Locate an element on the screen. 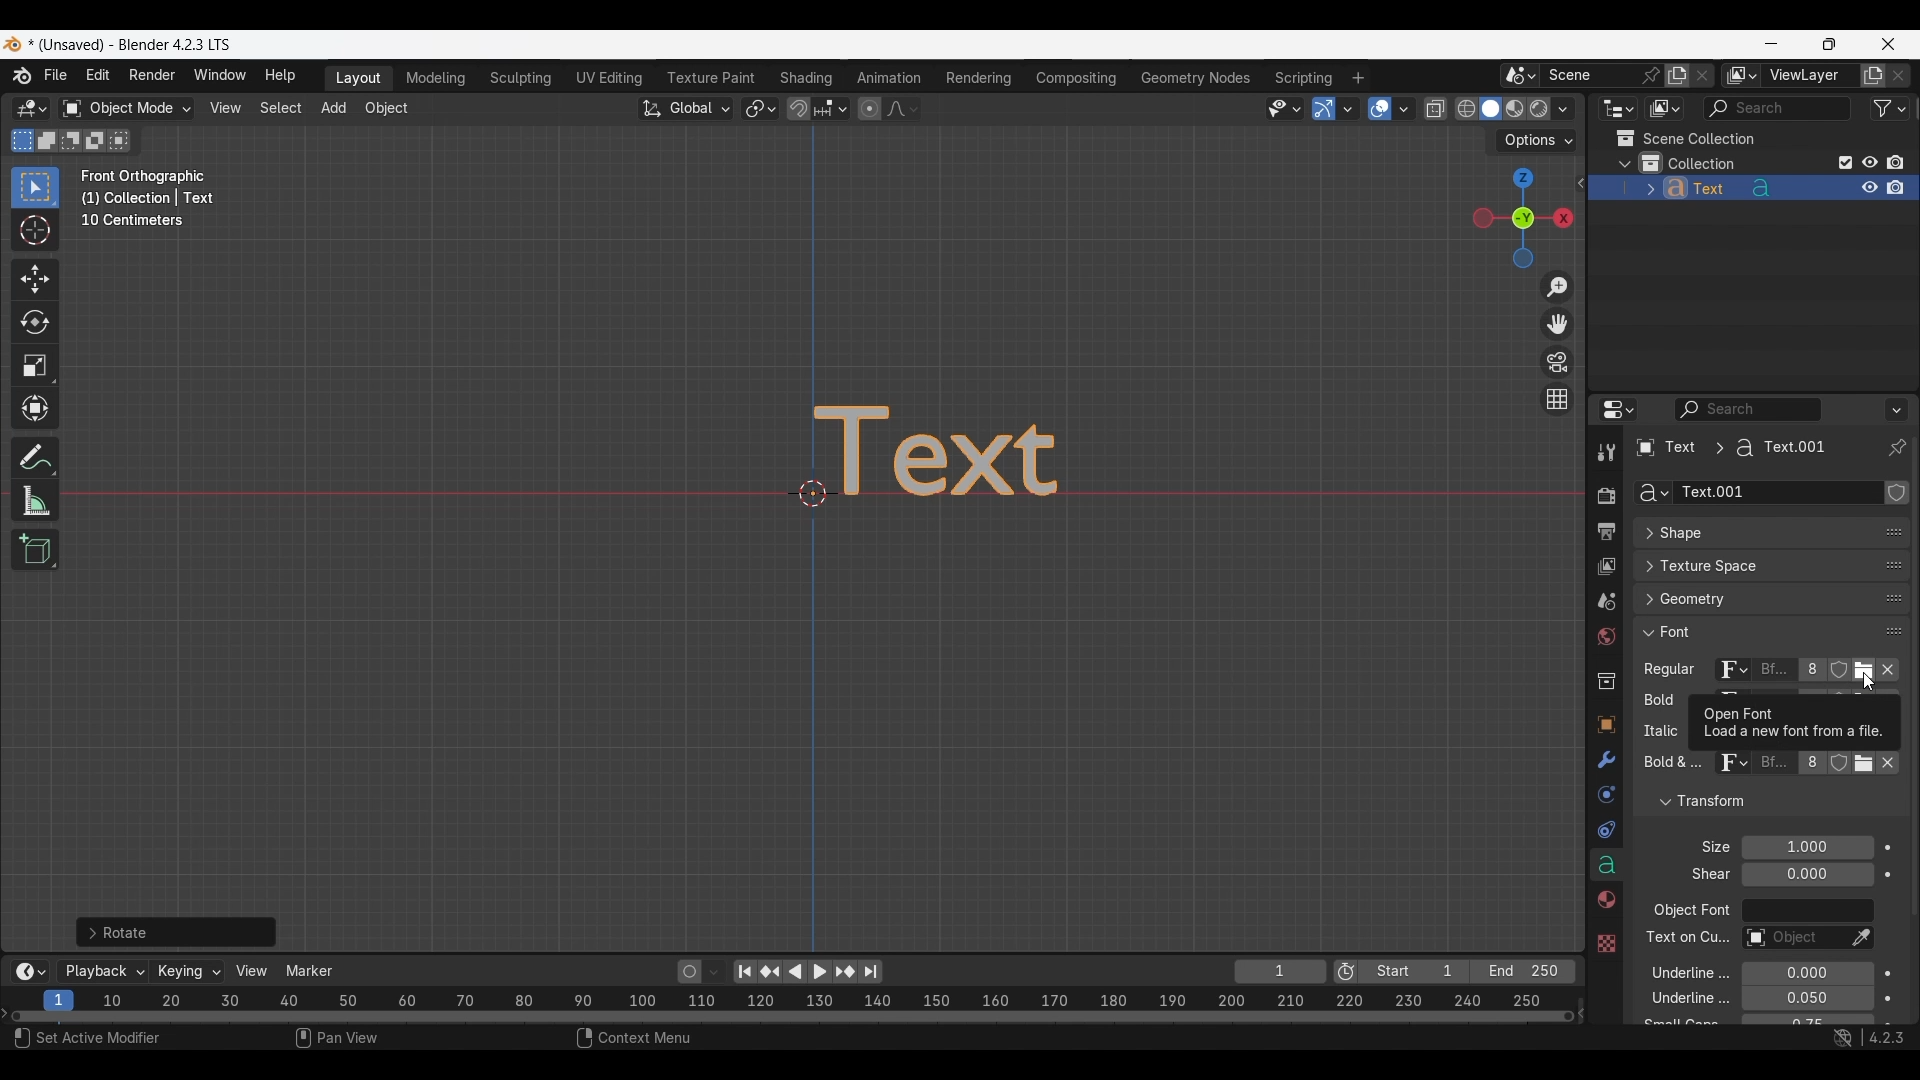 Image resolution: width=1920 pixels, height=1080 pixels. For further rotation is located at coordinates (176, 932).